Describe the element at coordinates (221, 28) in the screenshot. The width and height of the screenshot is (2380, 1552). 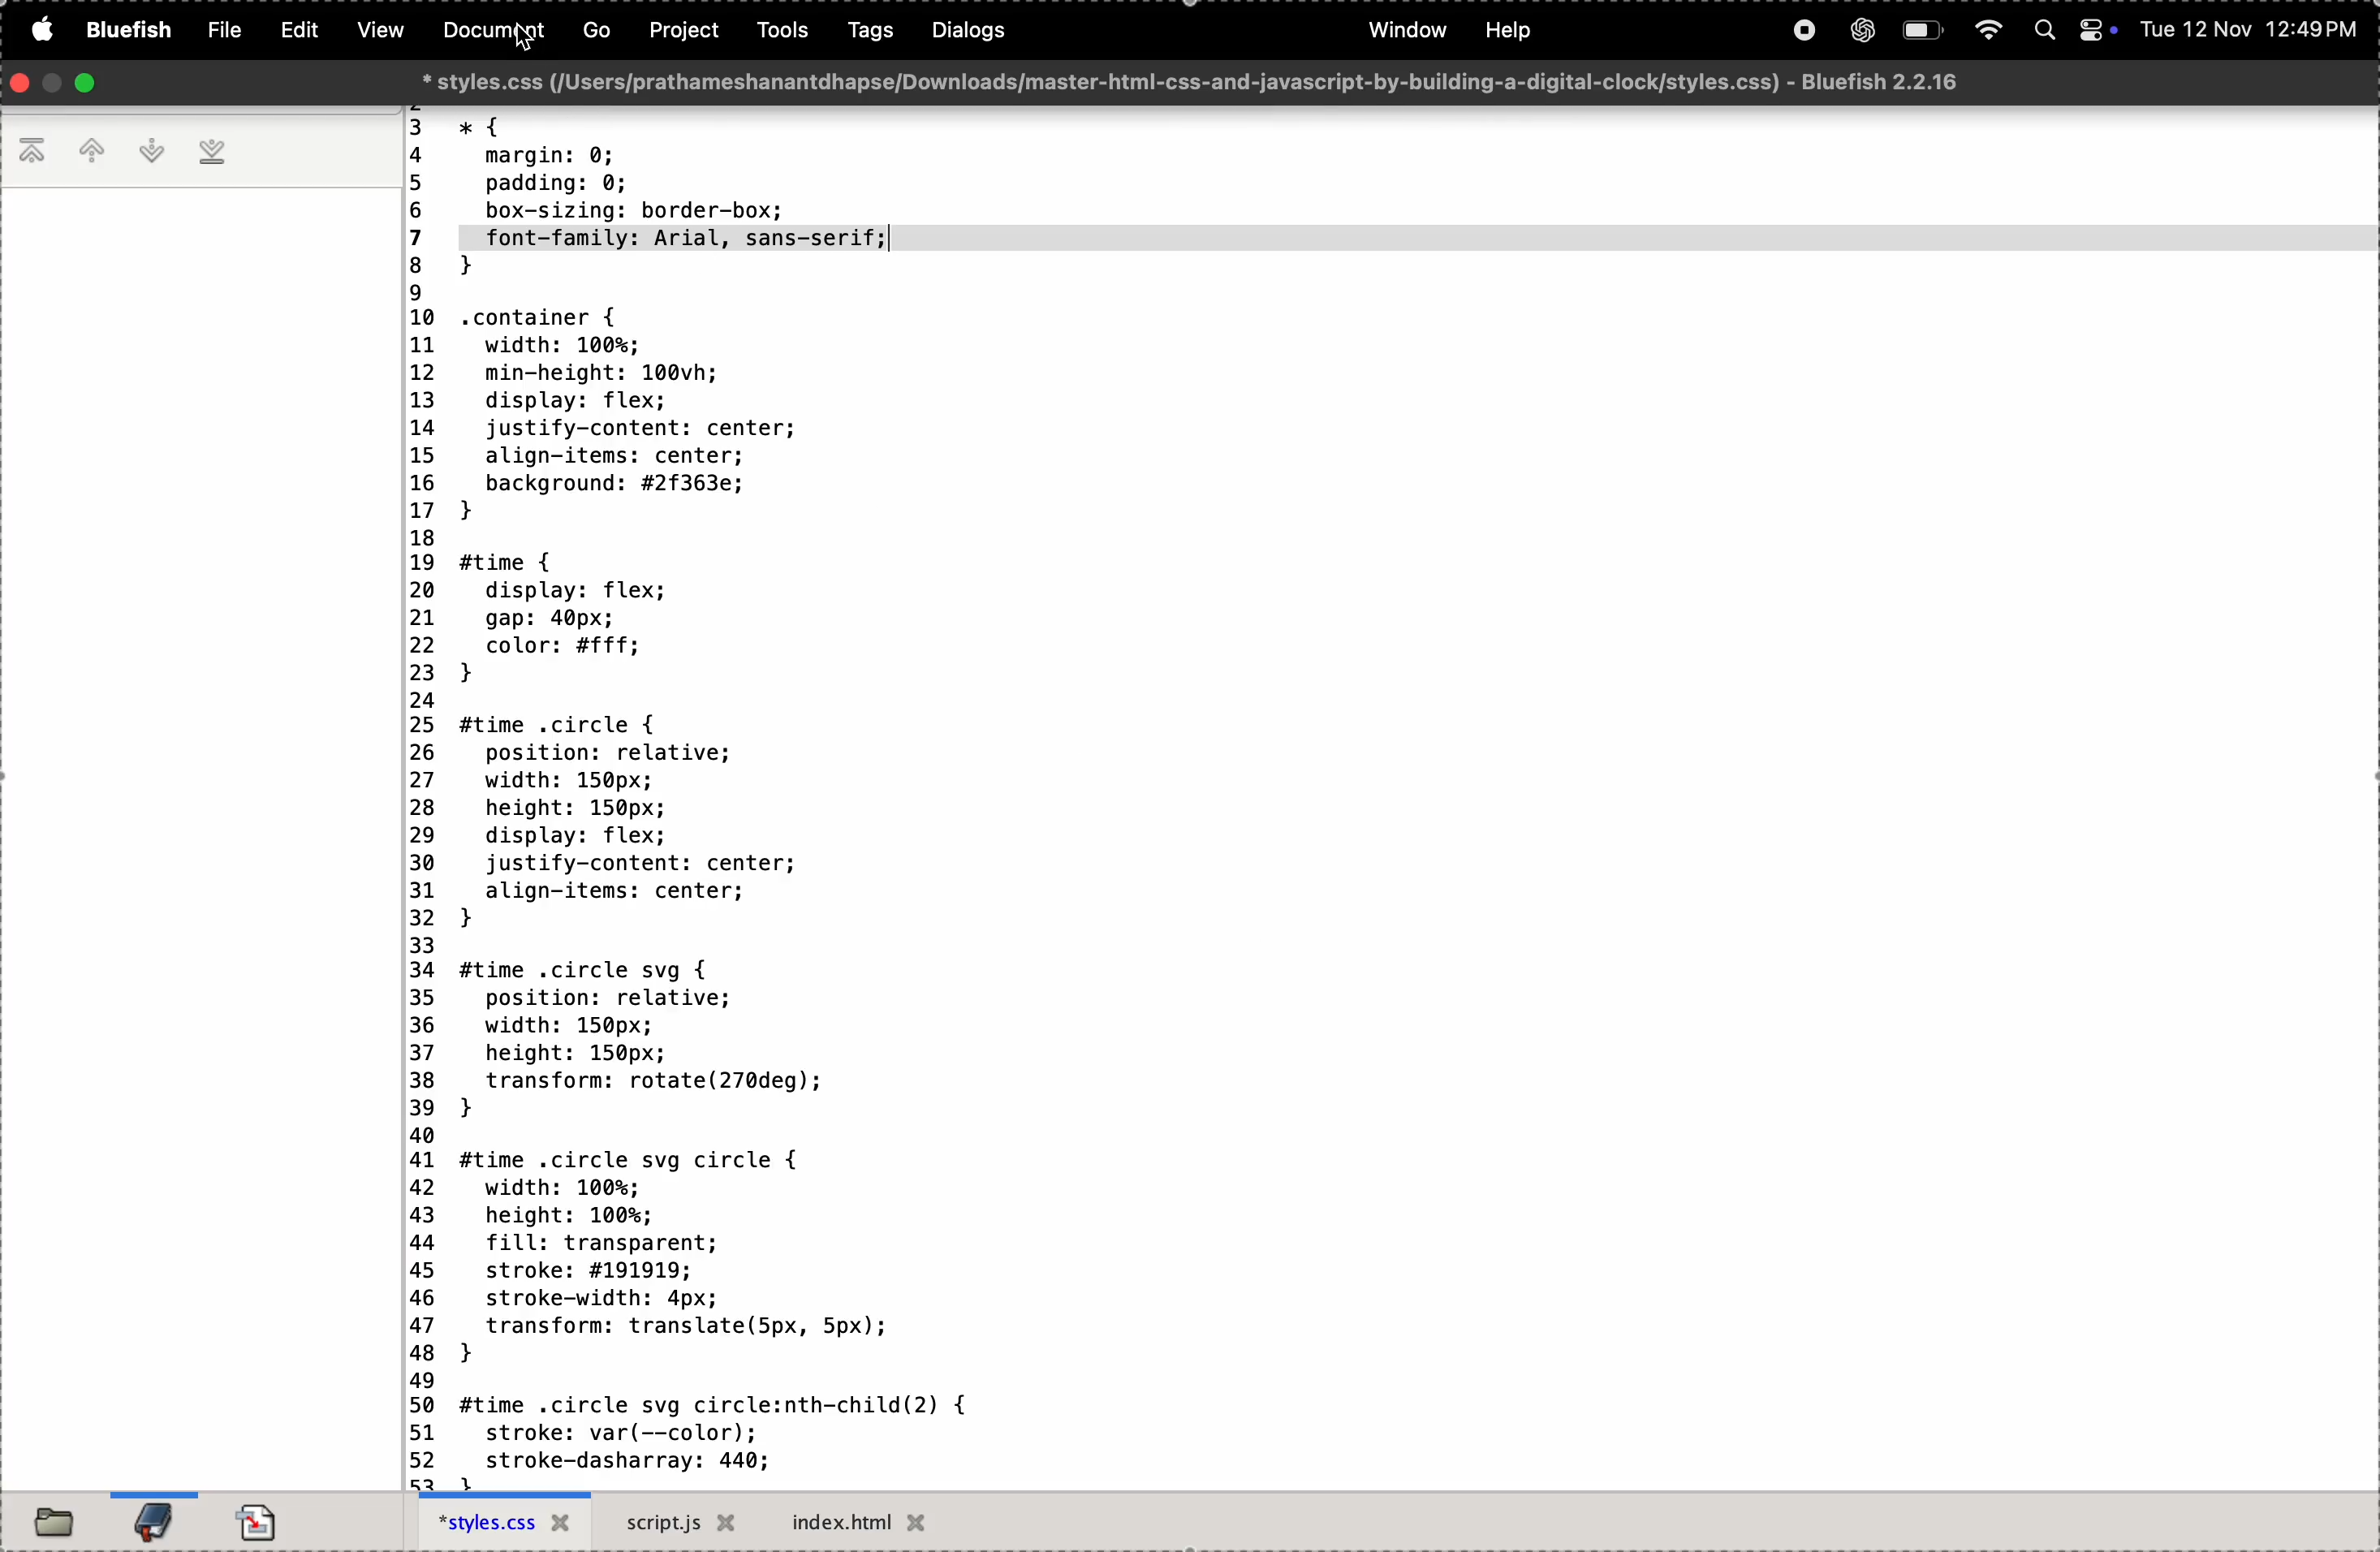
I see `file` at that location.